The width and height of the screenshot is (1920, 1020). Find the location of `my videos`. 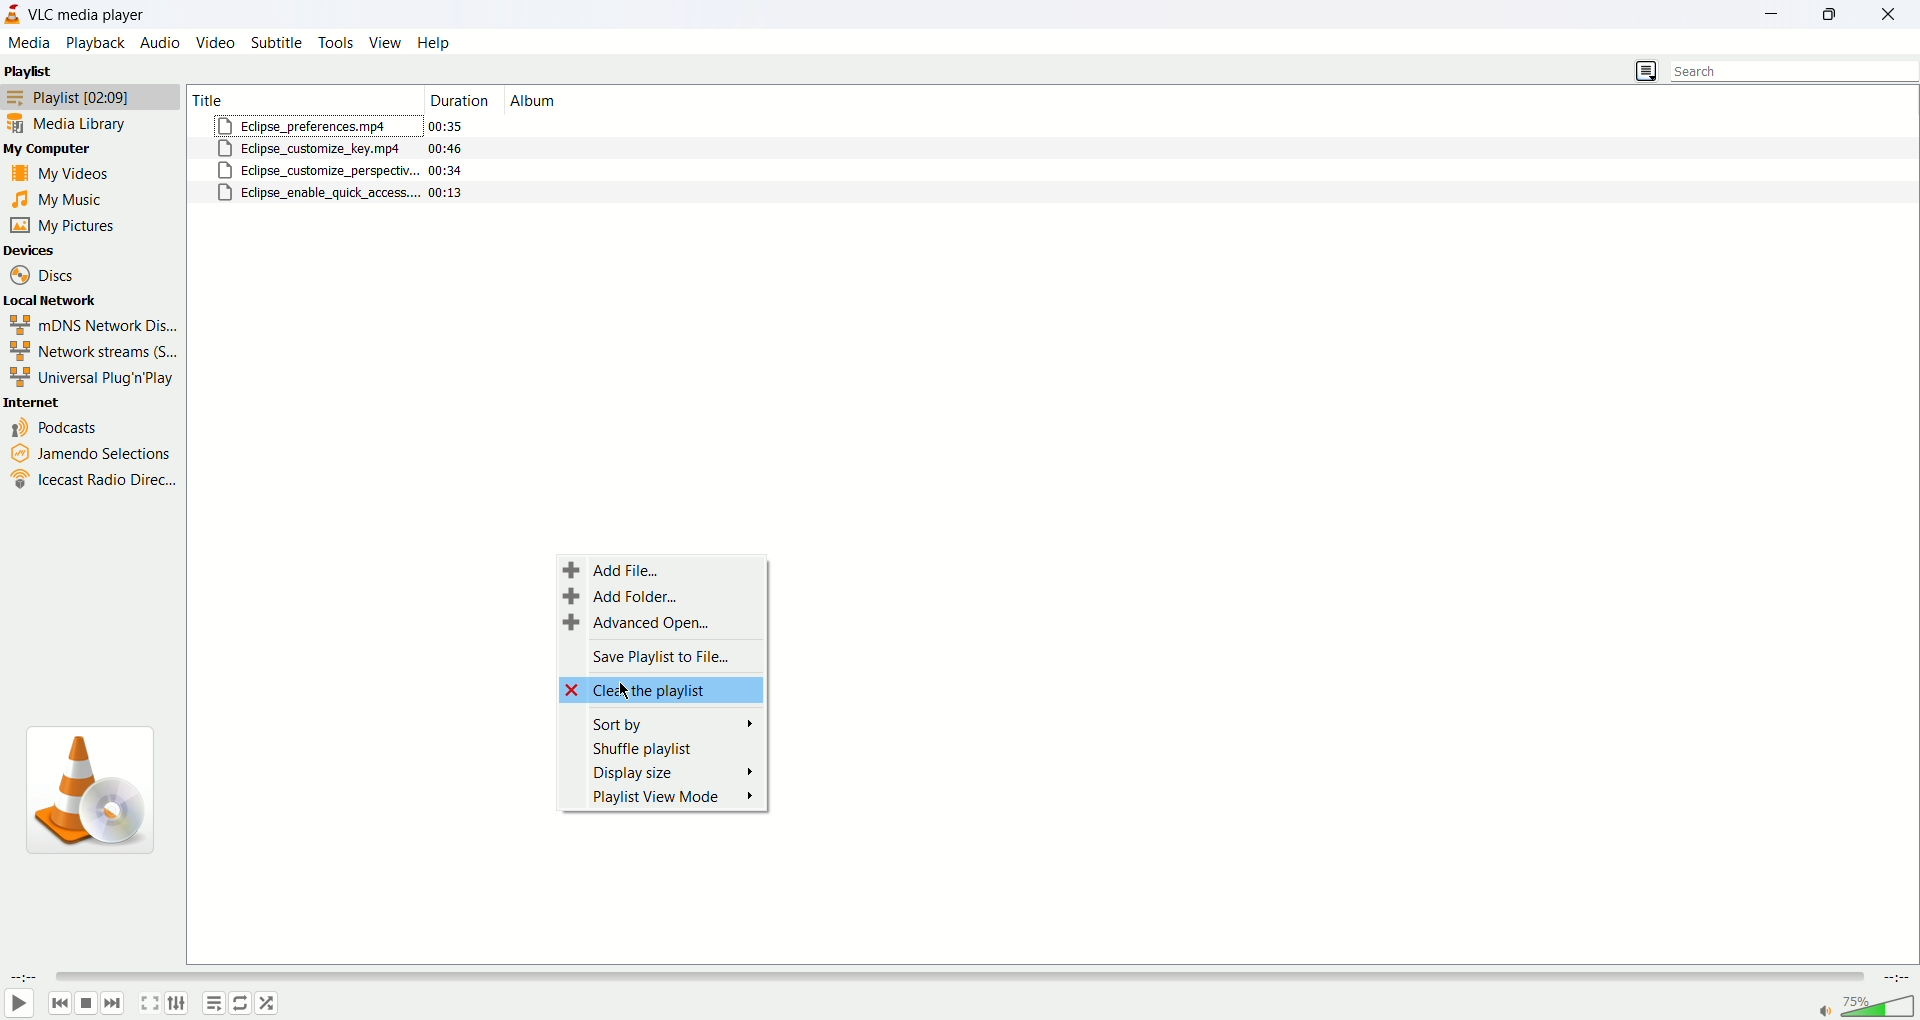

my videos is located at coordinates (66, 176).